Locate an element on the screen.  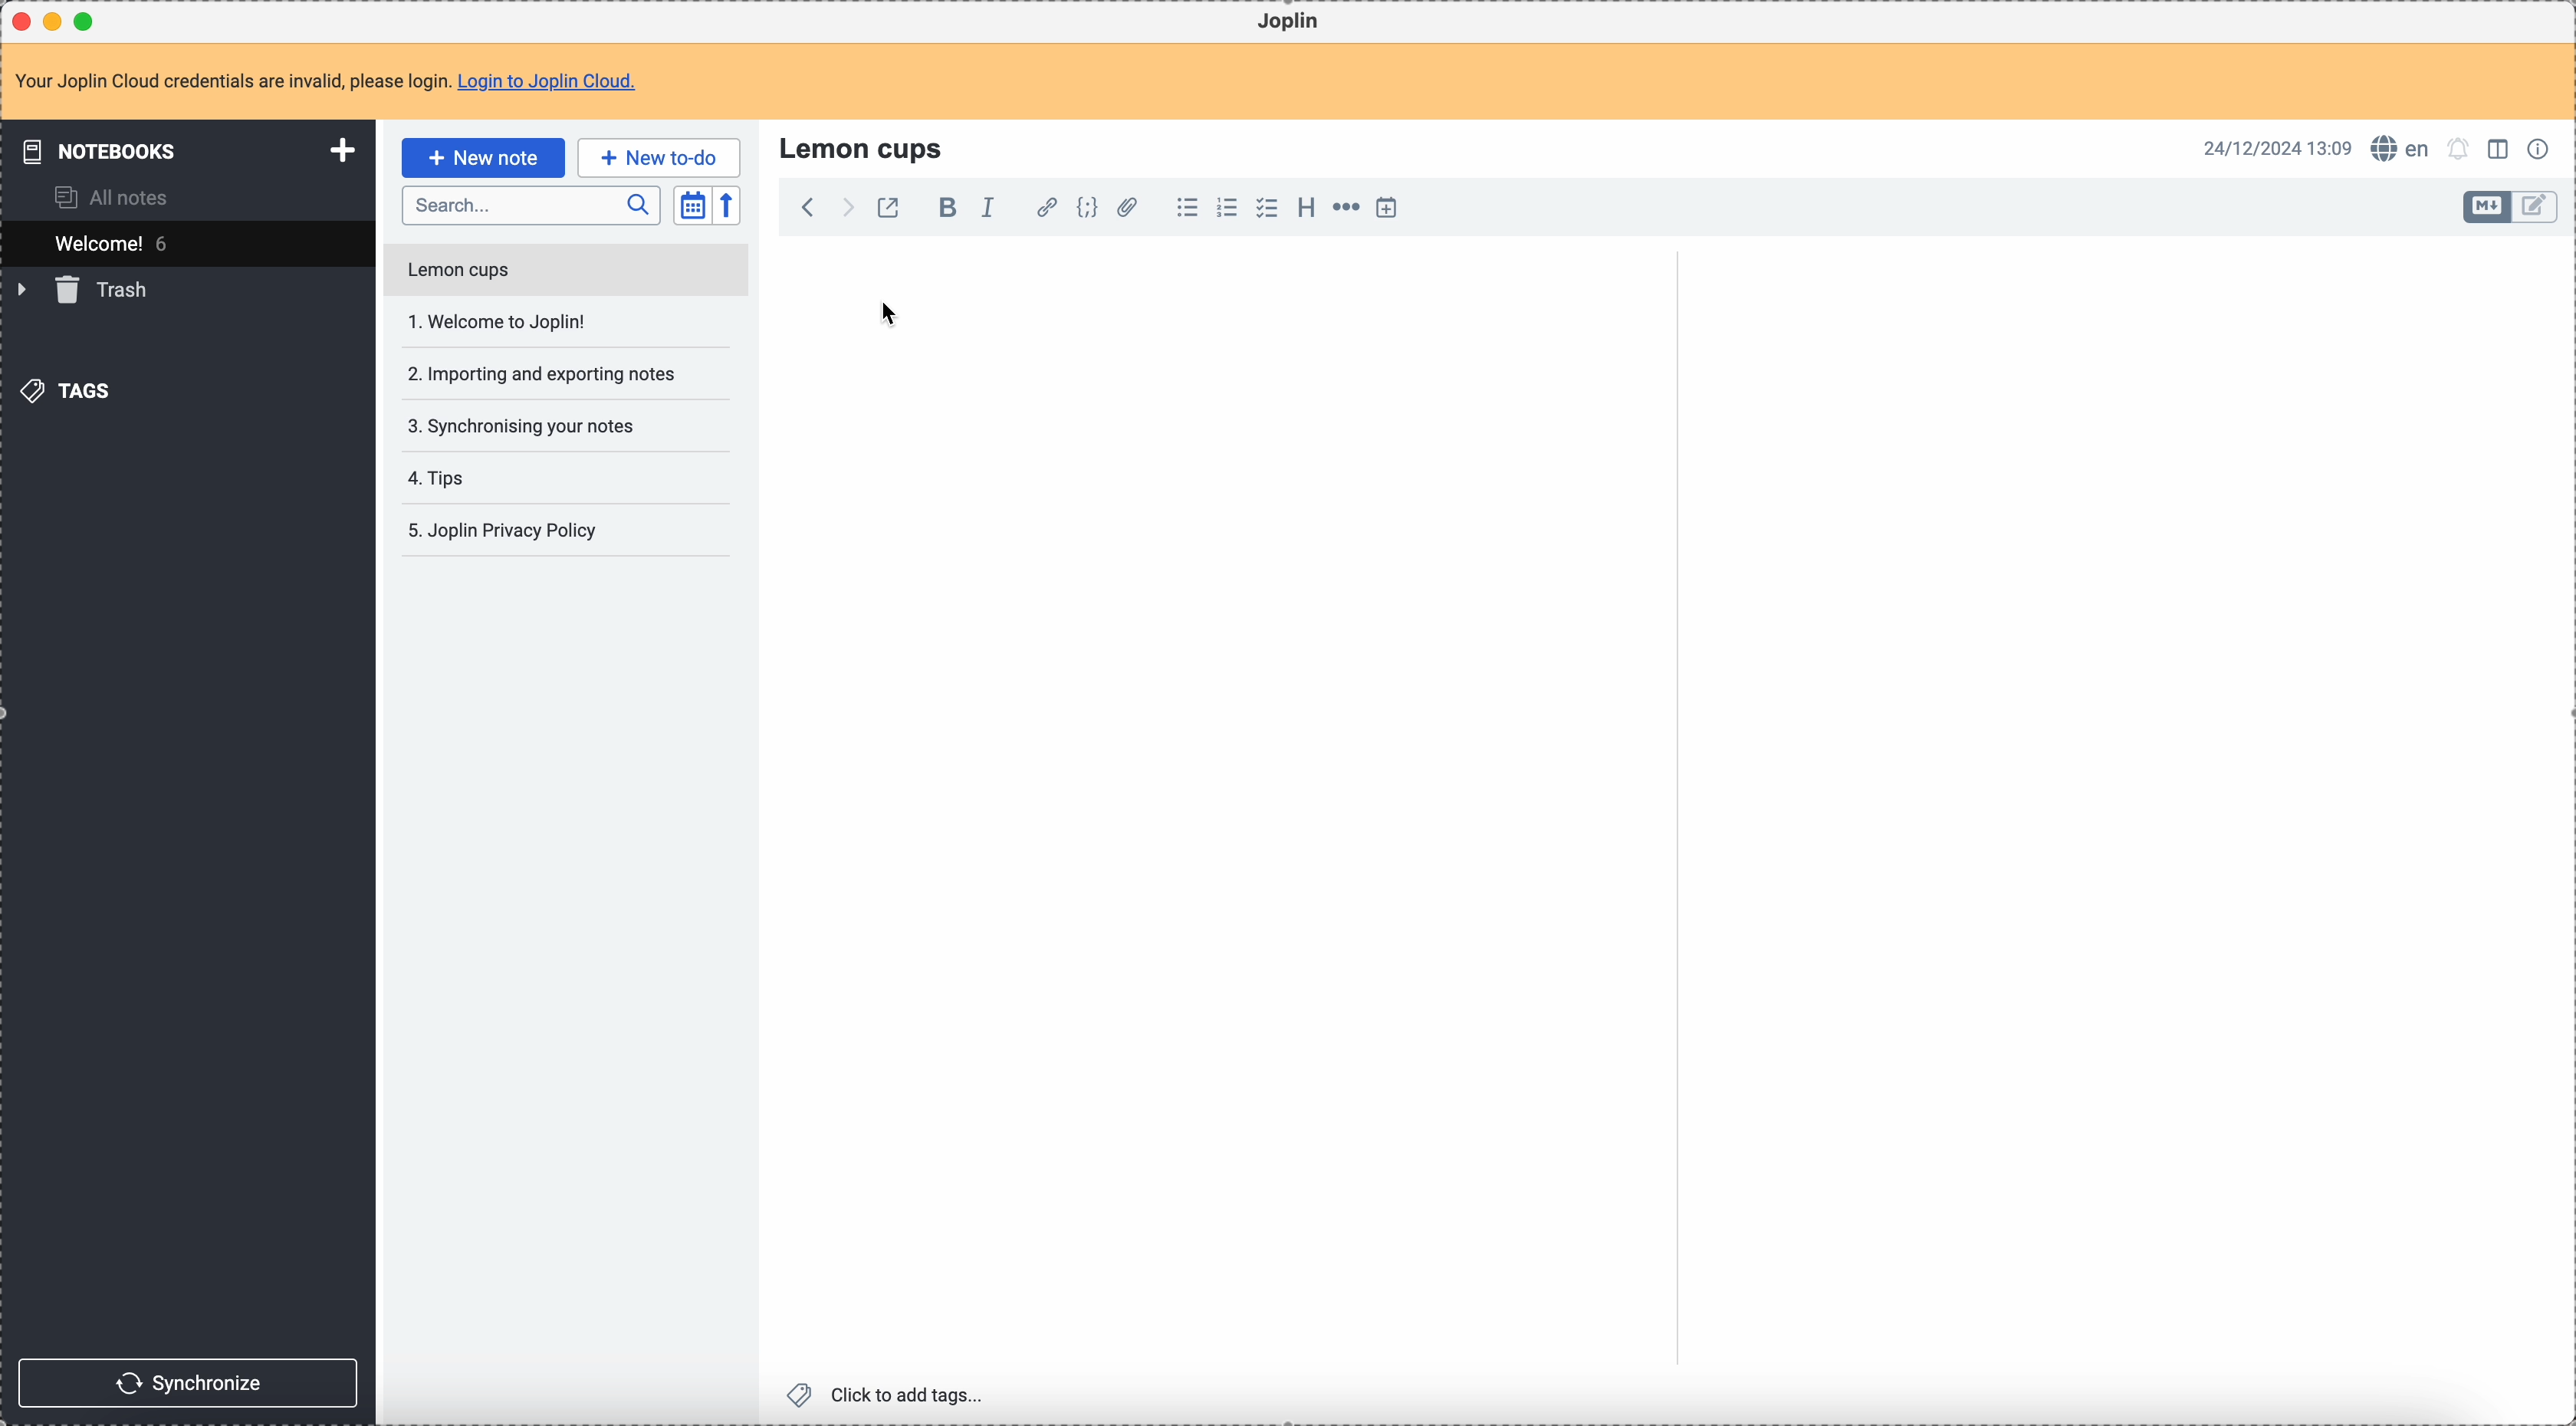
synchronize is located at coordinates (189, 1383).